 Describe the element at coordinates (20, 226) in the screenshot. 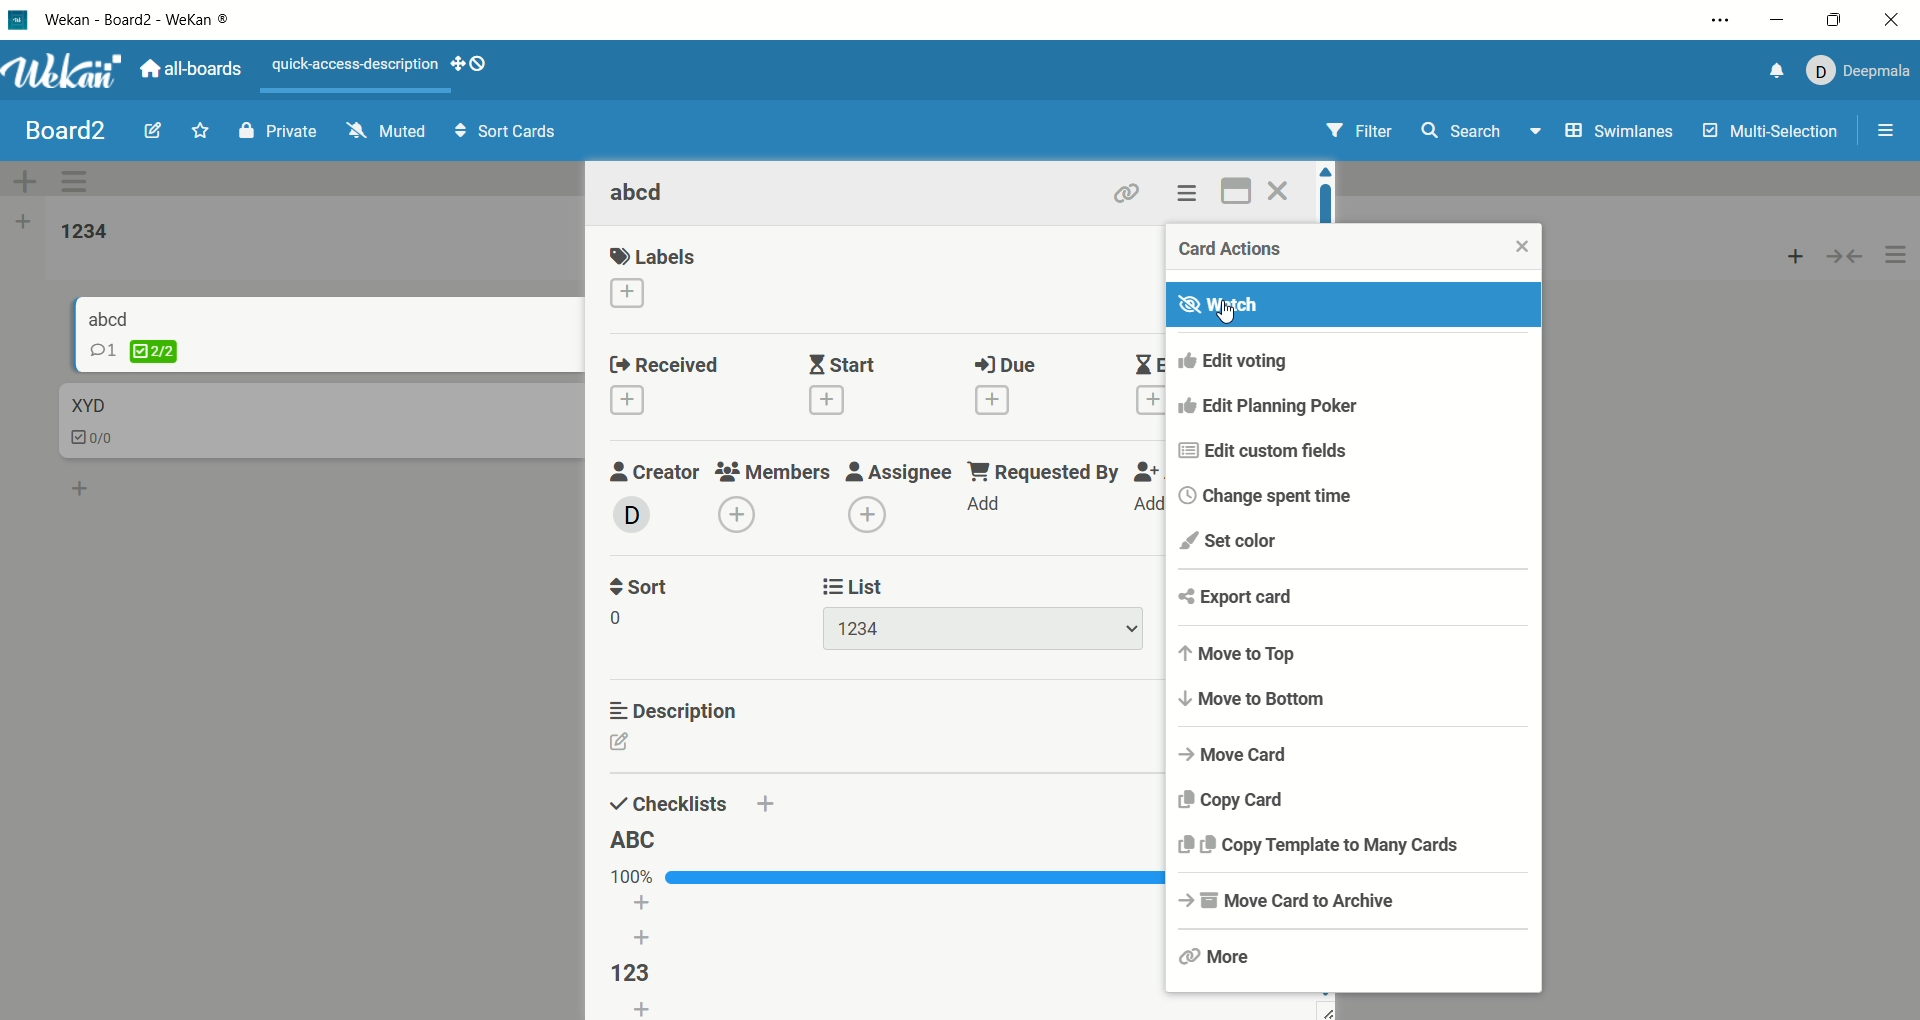

I see `add list` at that location.